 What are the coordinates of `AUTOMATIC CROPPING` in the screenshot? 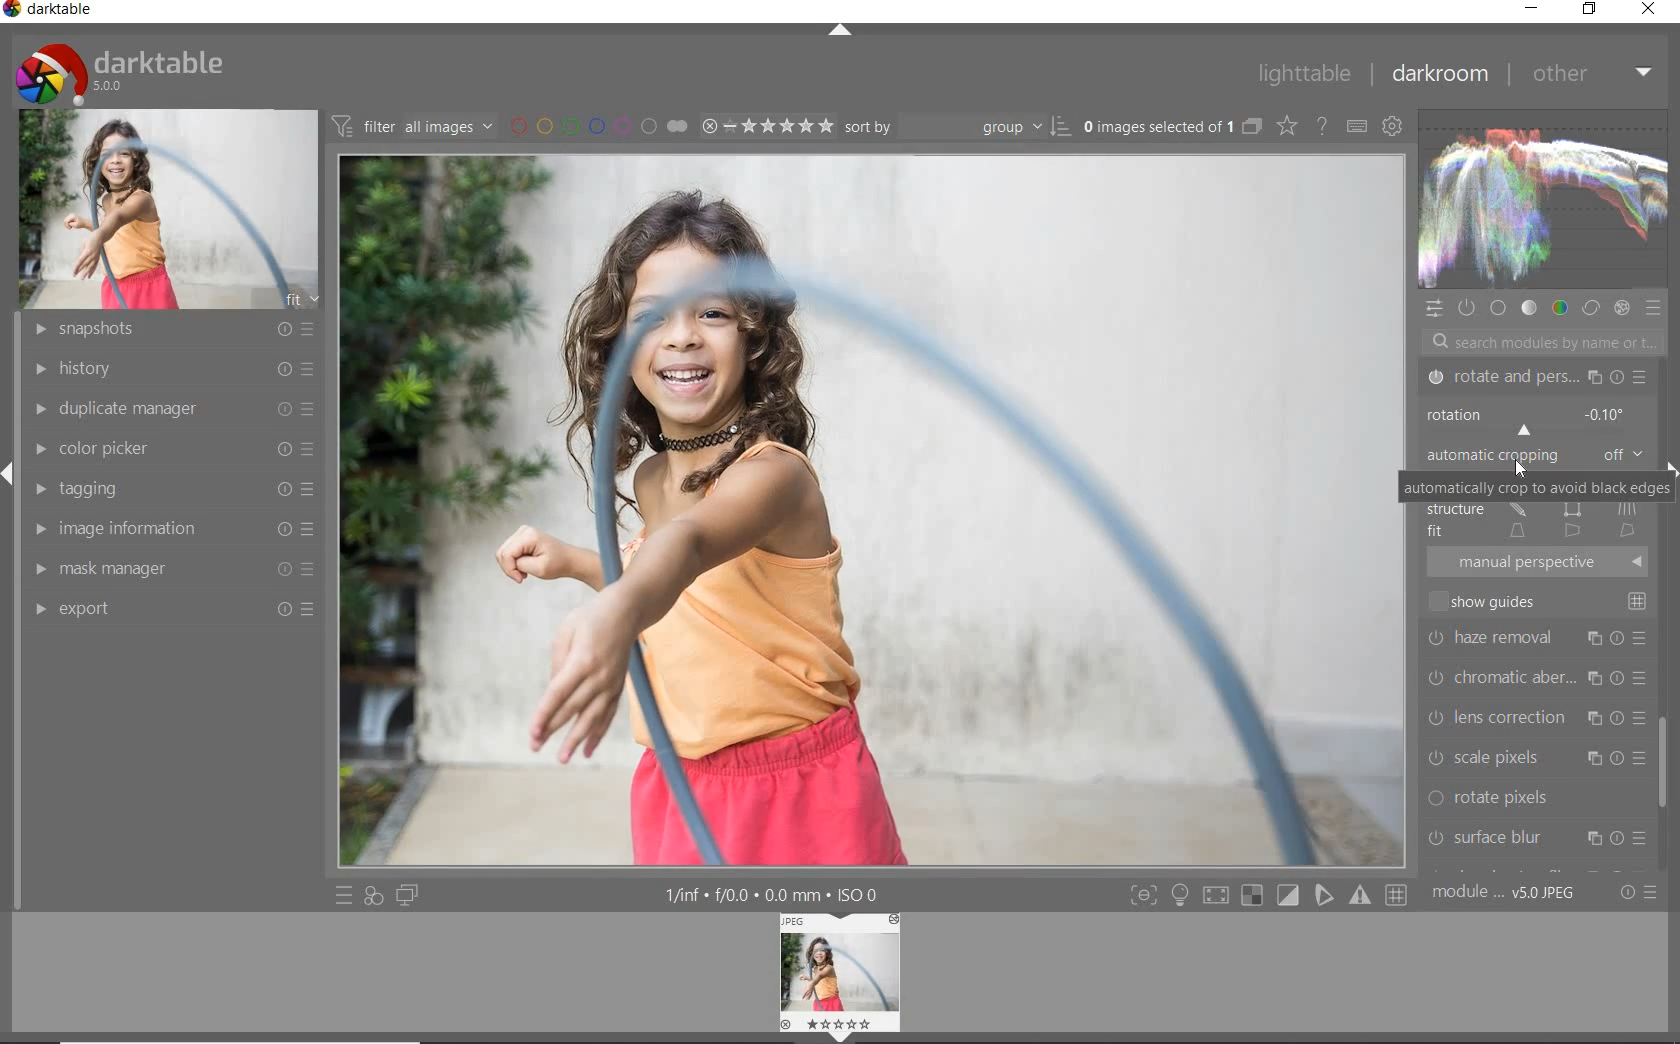 It's located at (1532, 456).